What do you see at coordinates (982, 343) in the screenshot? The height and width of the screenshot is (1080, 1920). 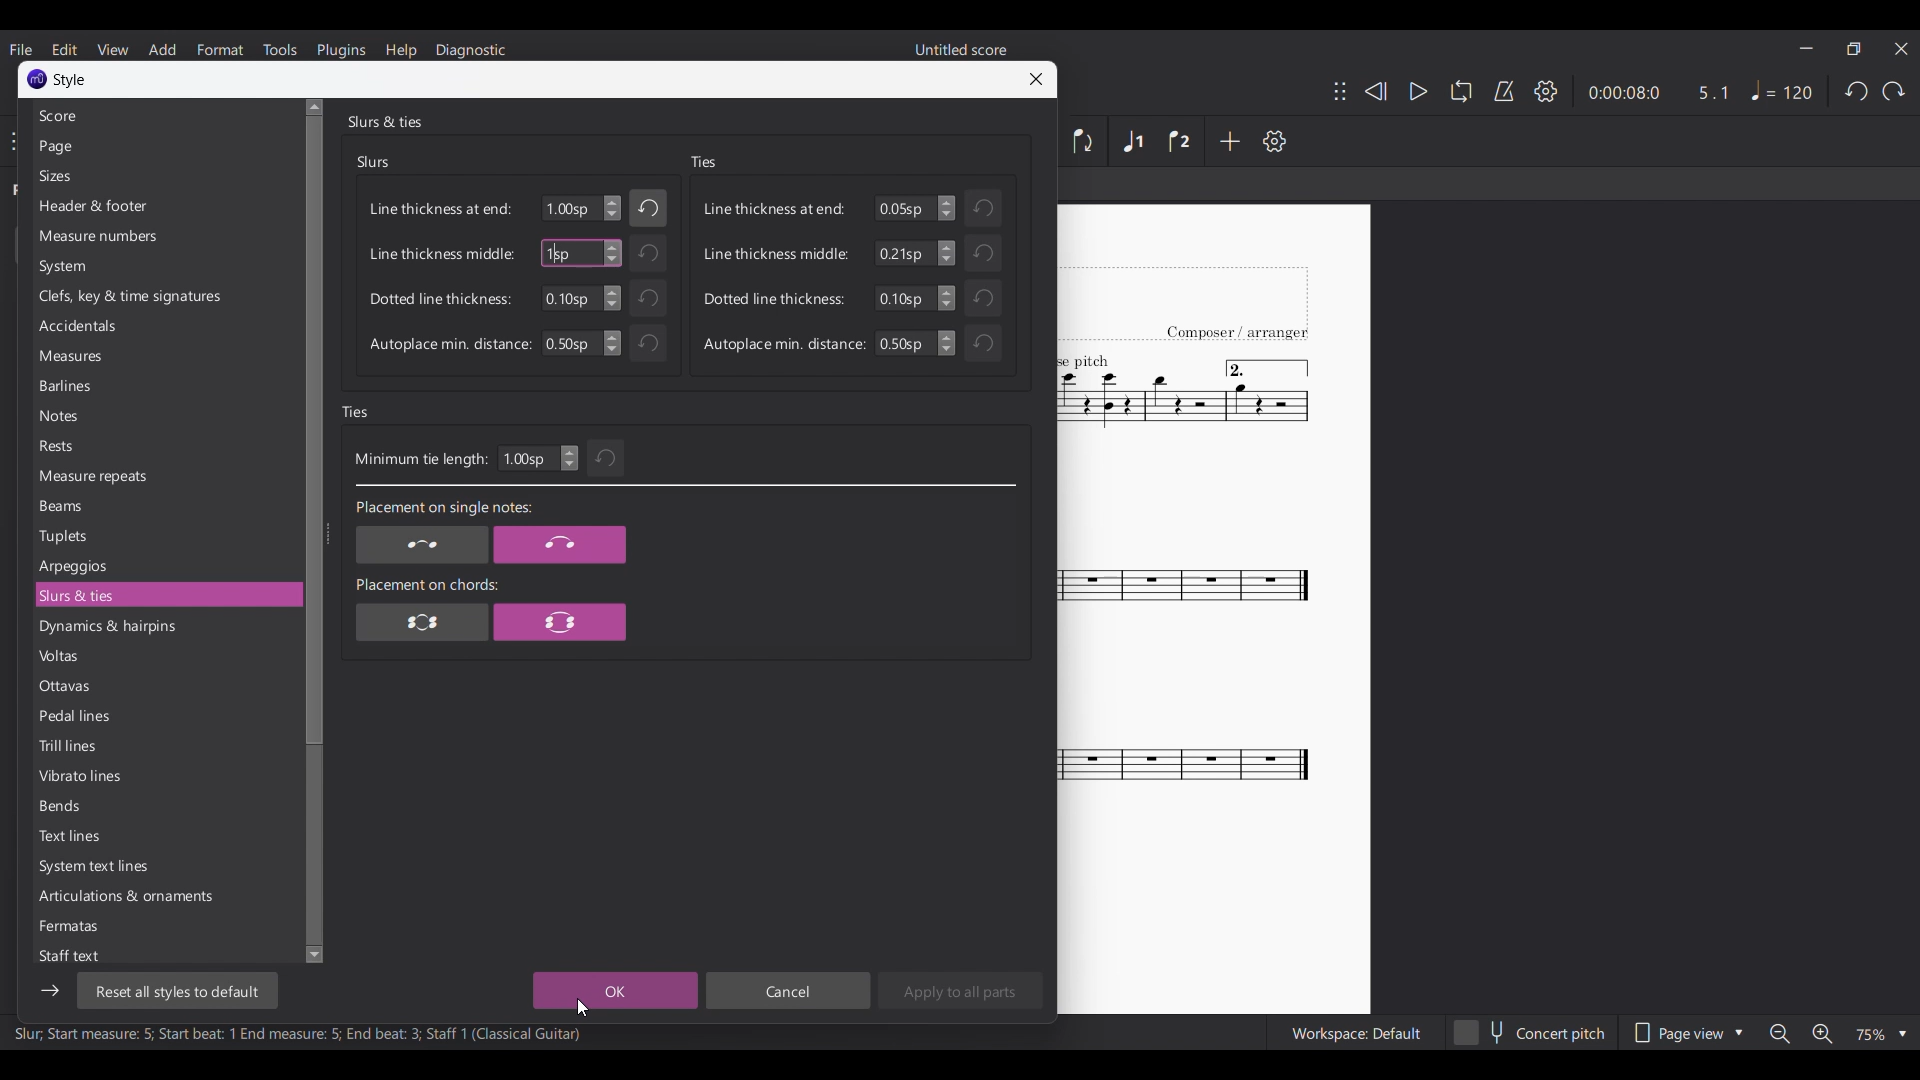 I see `Undo` at bounding box center [982, 343].